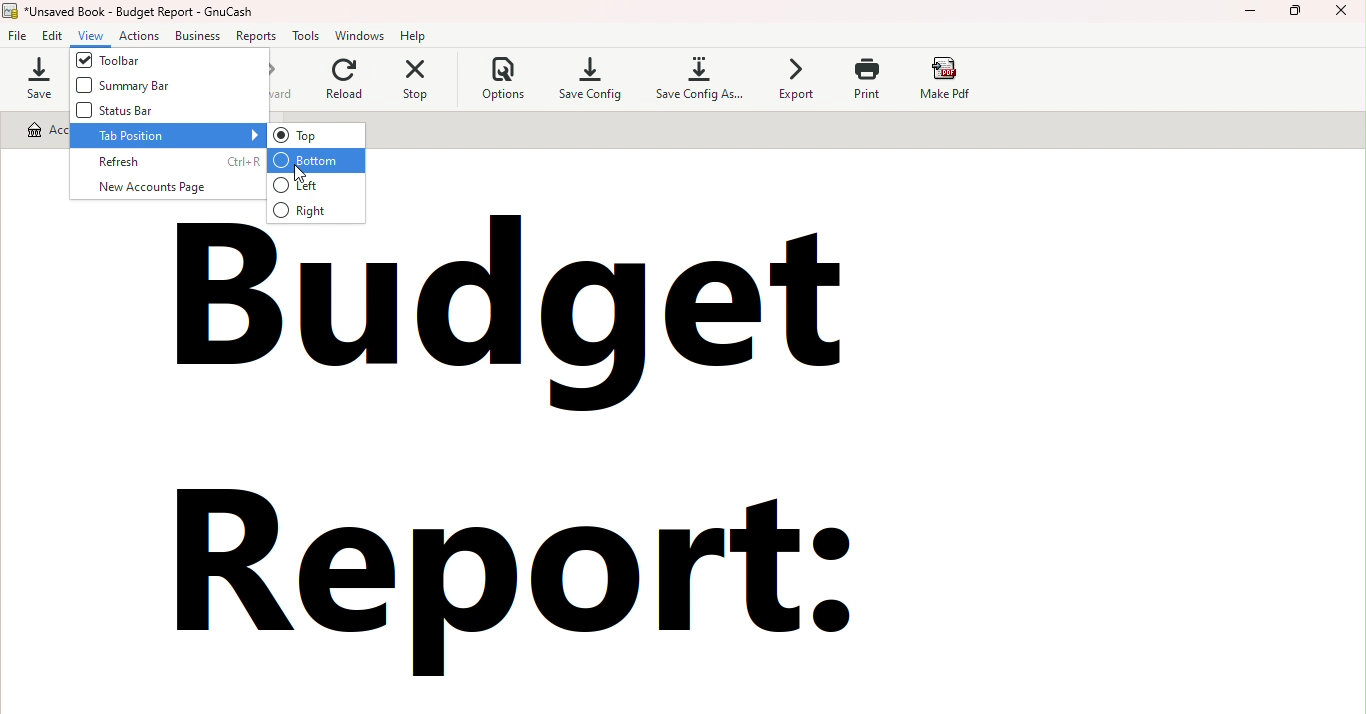  What do you see at coordinates (1341, 15) in the screenshot?
I see `Close` at bounding box center [1341, 15].